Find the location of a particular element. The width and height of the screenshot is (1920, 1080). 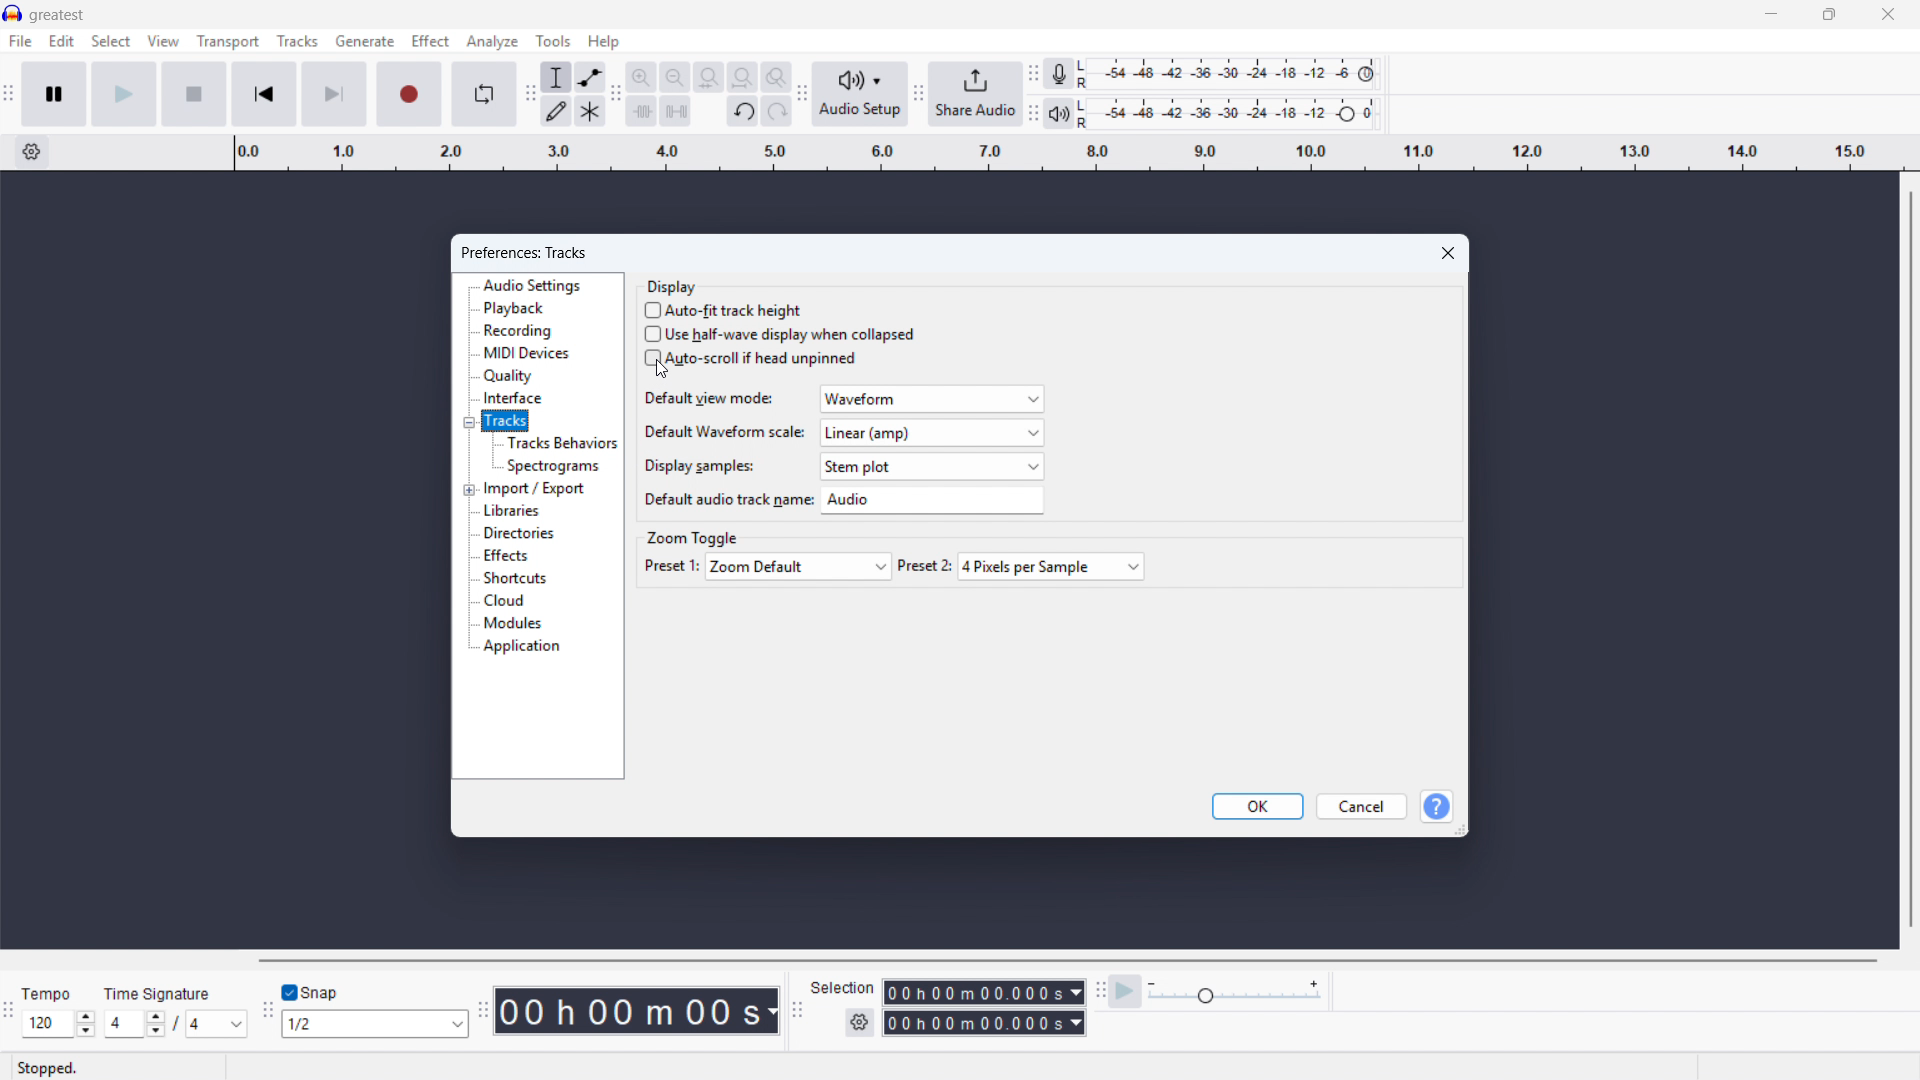

undo is located at coordinates (744, 111).